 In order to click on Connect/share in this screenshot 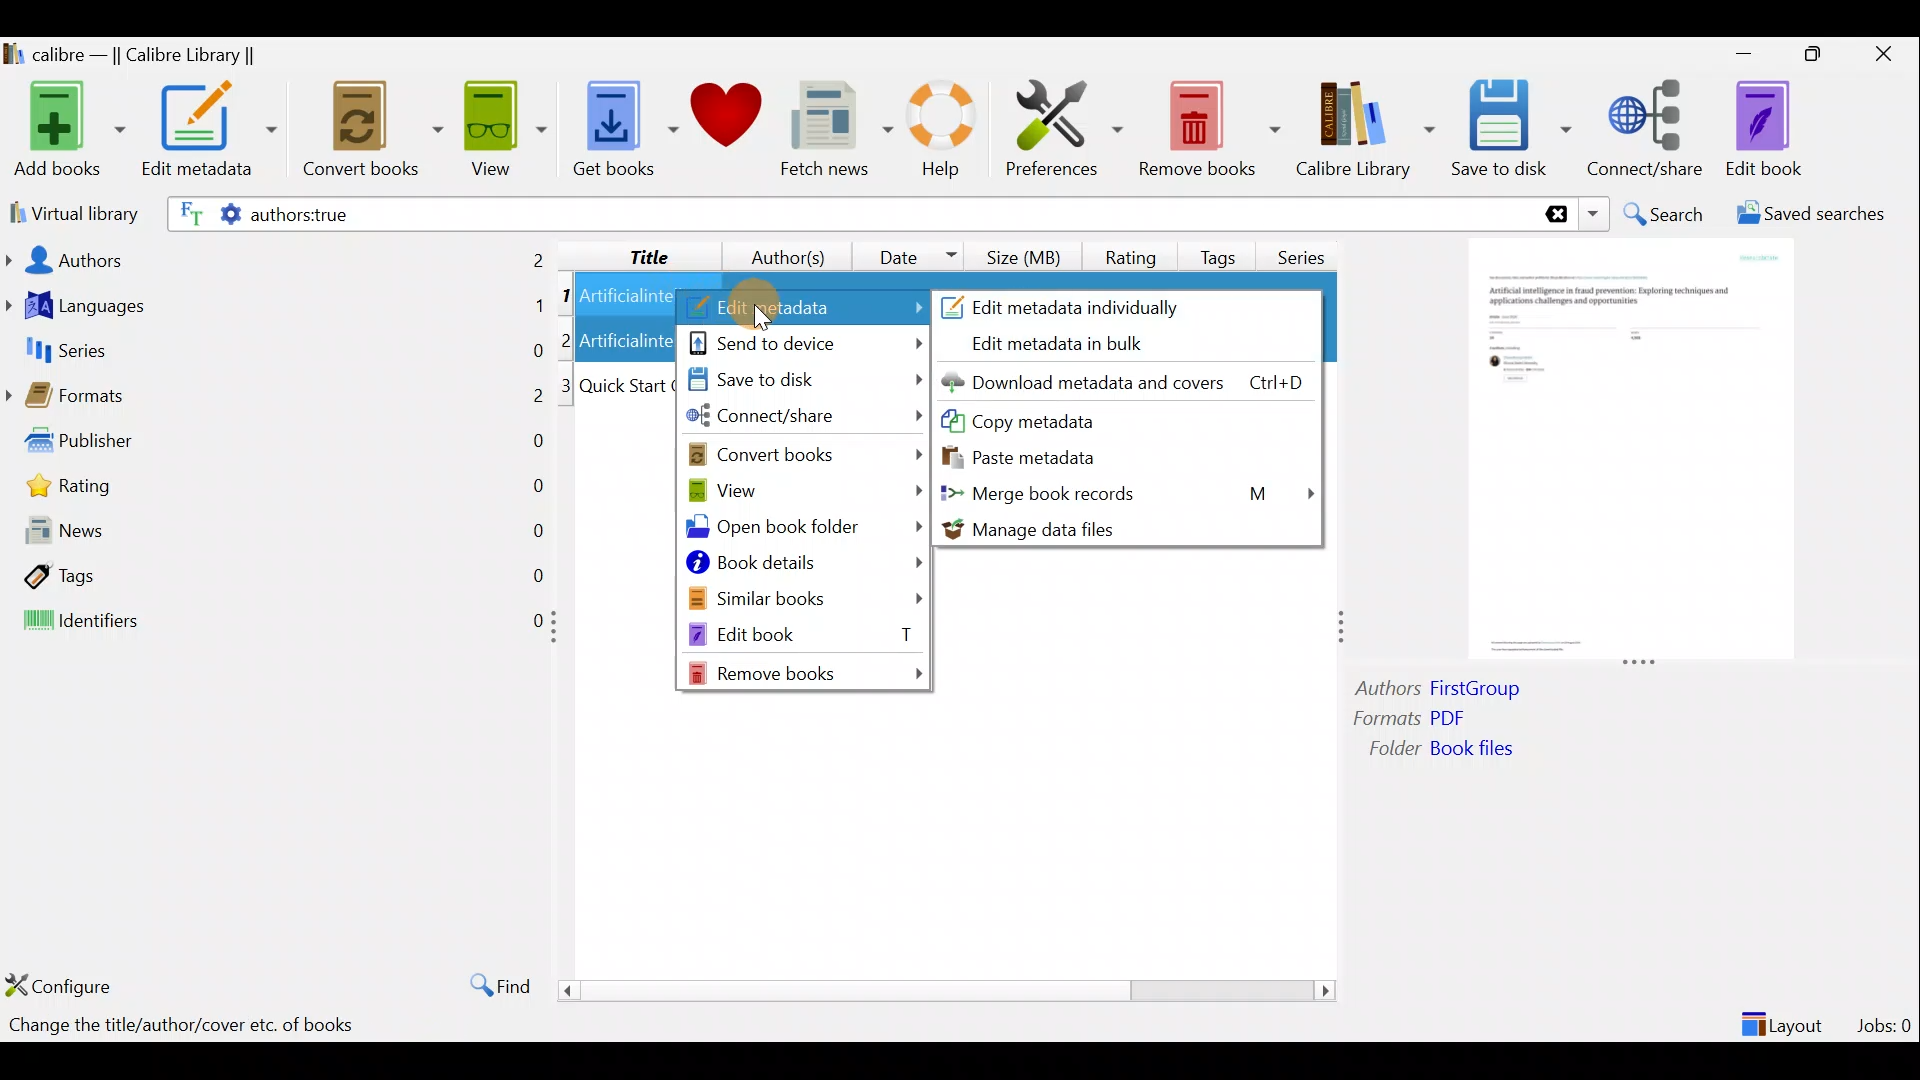, I will do `click(805, 420)`.